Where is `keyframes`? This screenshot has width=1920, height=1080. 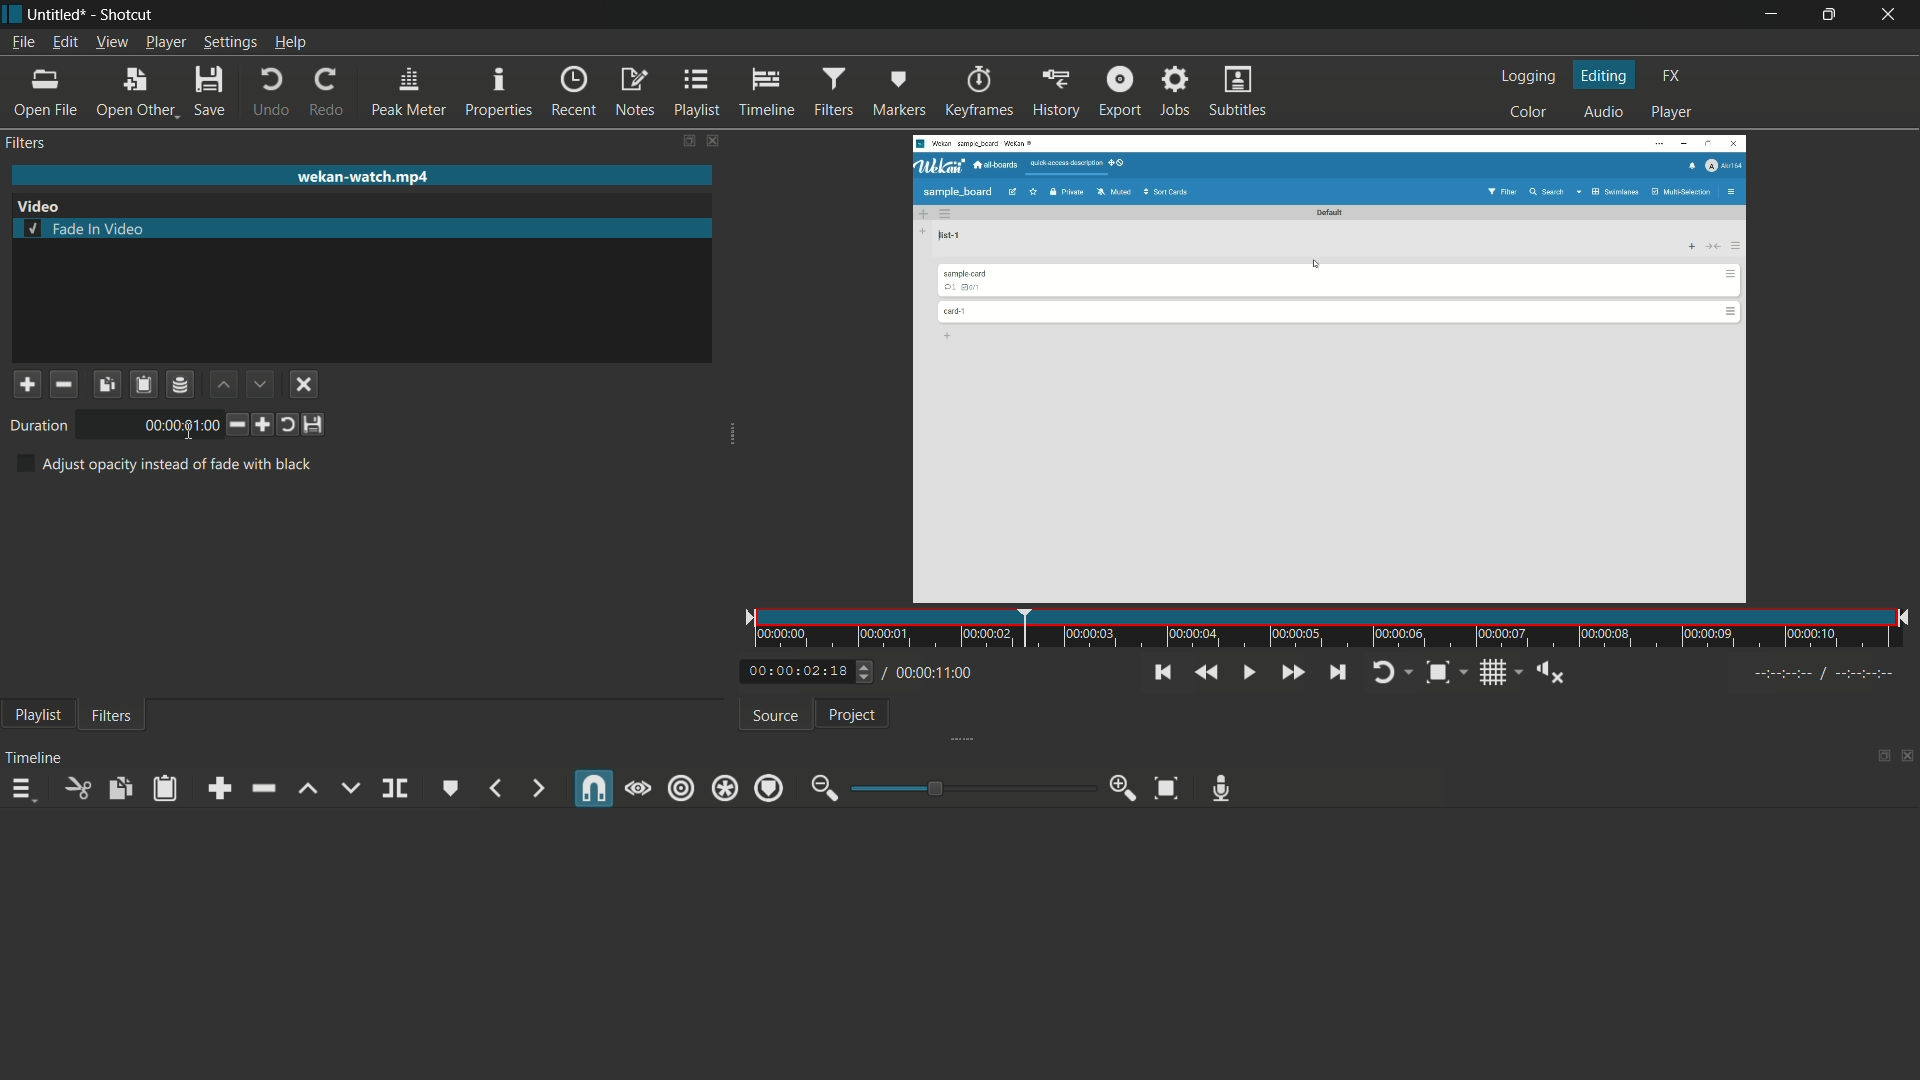 keyframes is located at coordinates (979, 93).